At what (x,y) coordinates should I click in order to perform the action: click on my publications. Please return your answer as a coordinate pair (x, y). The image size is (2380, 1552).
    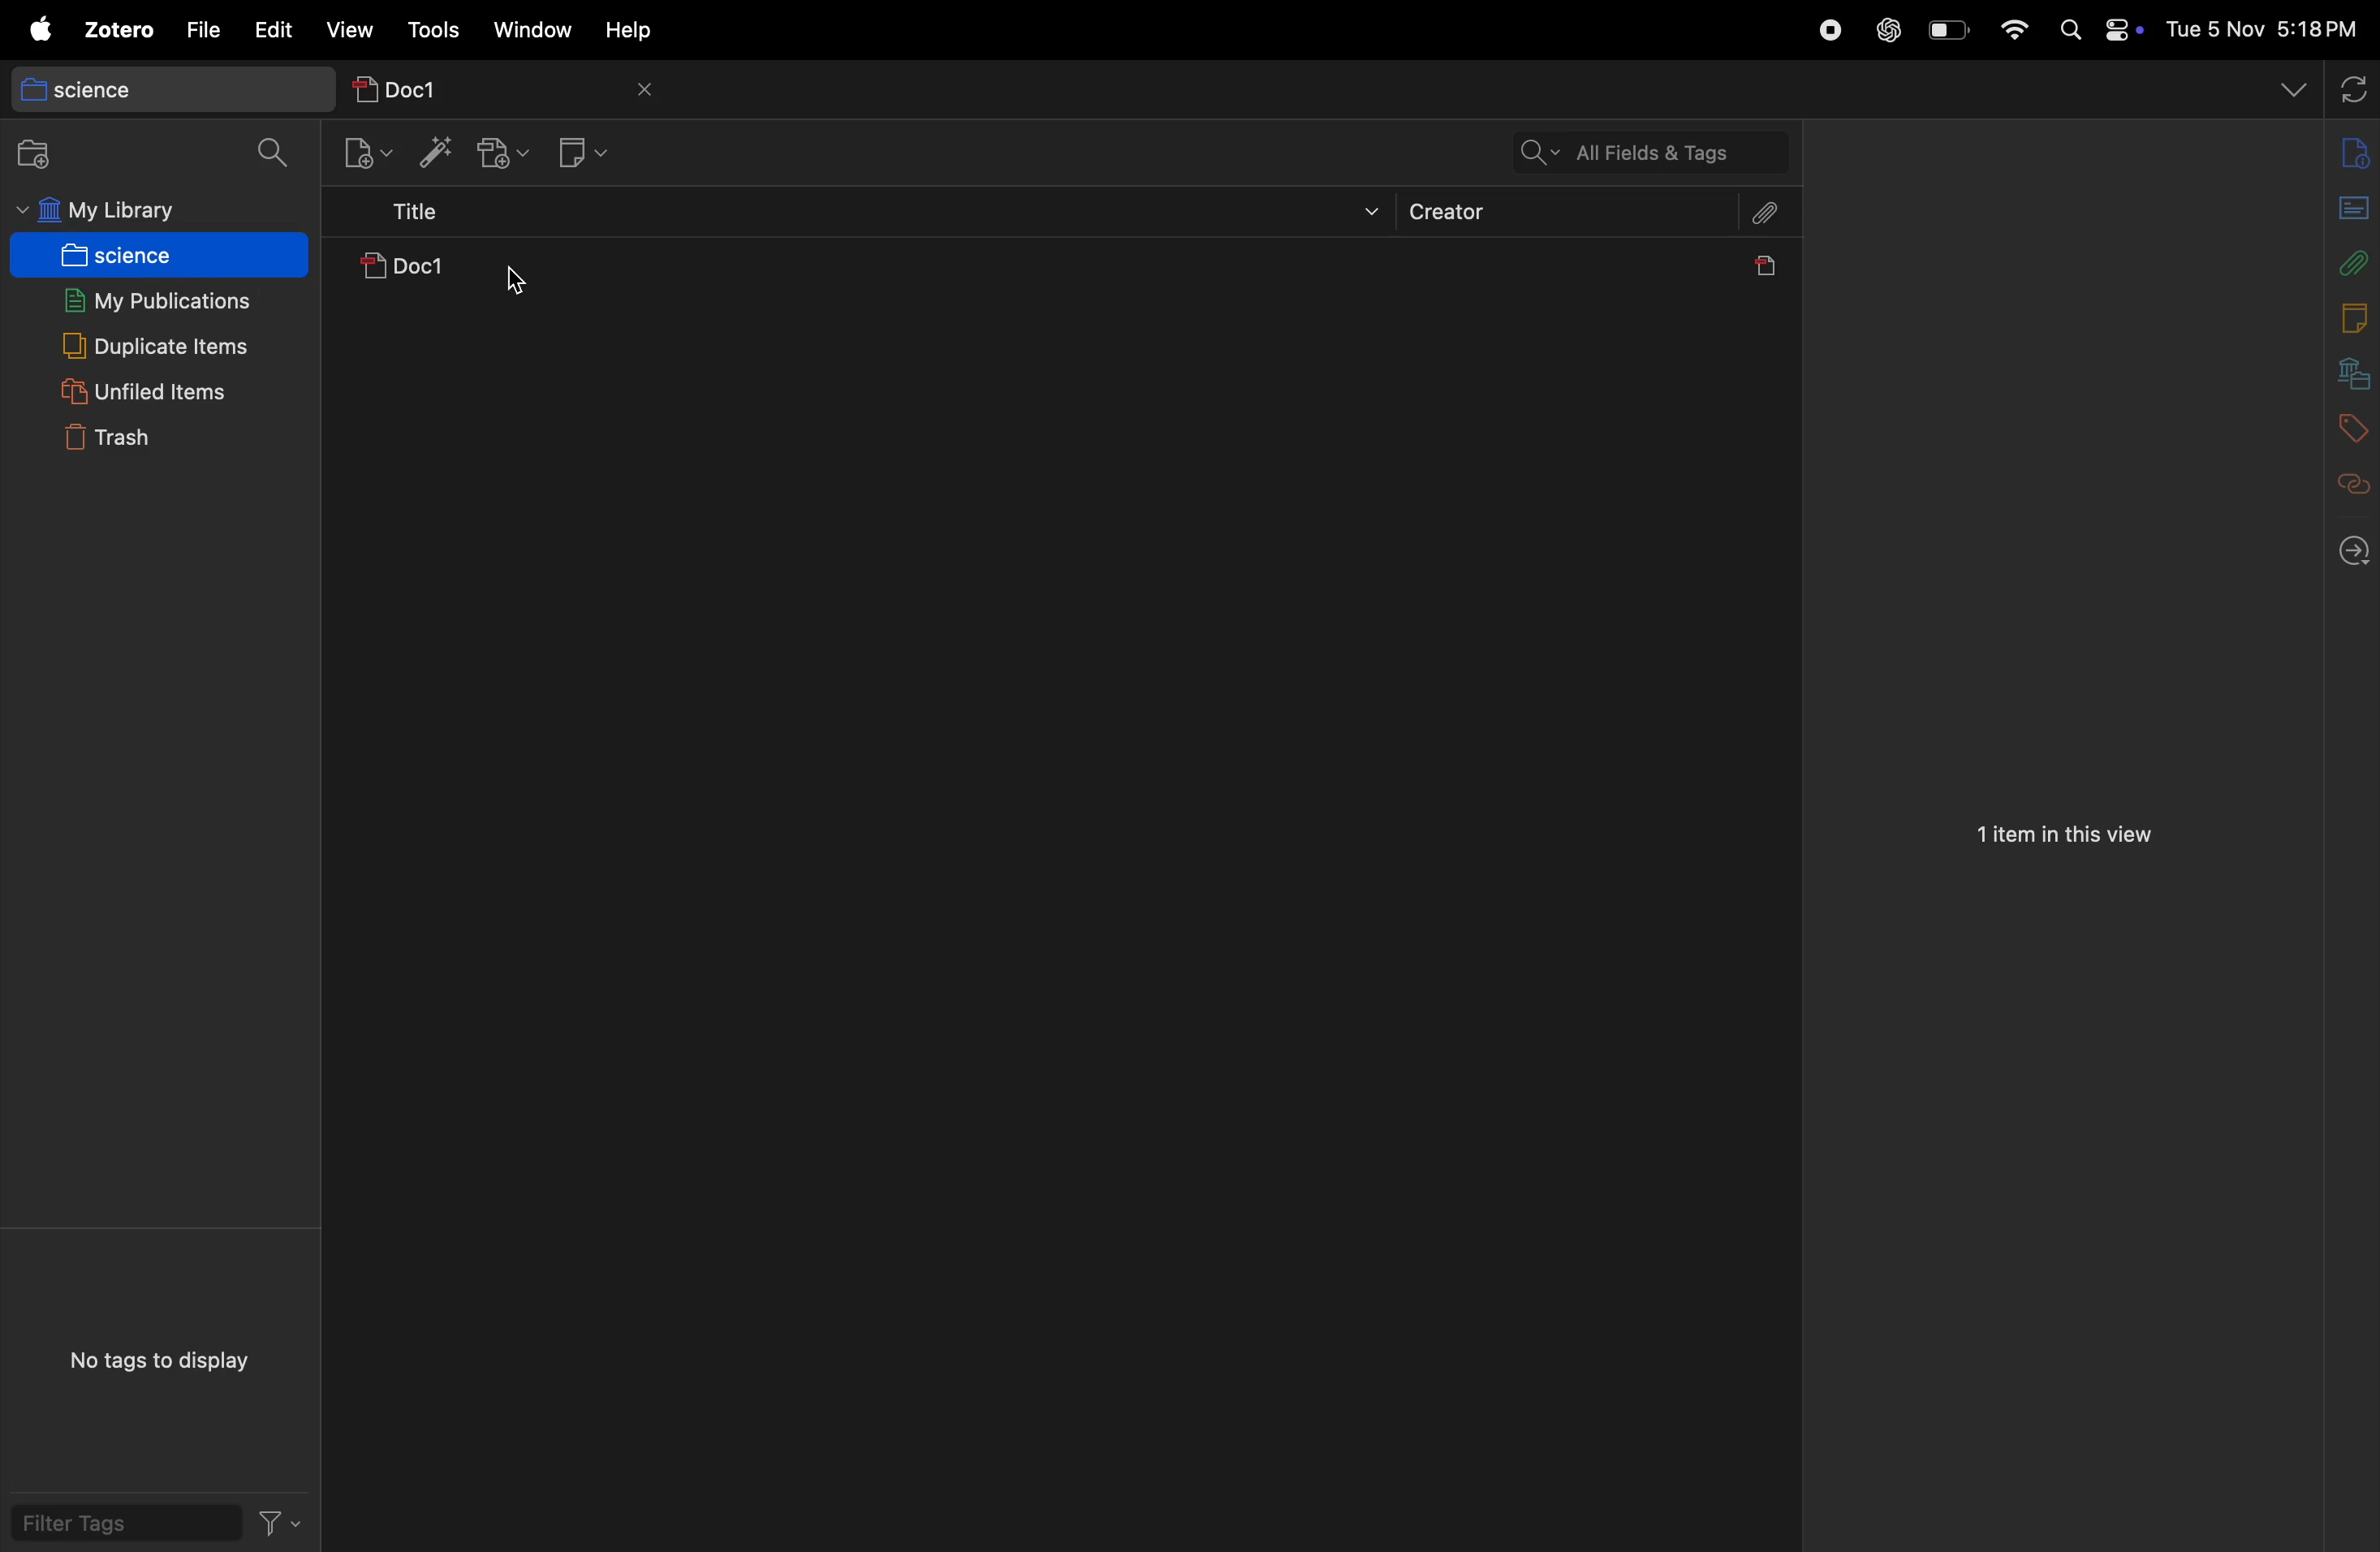
    Looking at the image, I should click on (155, 295).